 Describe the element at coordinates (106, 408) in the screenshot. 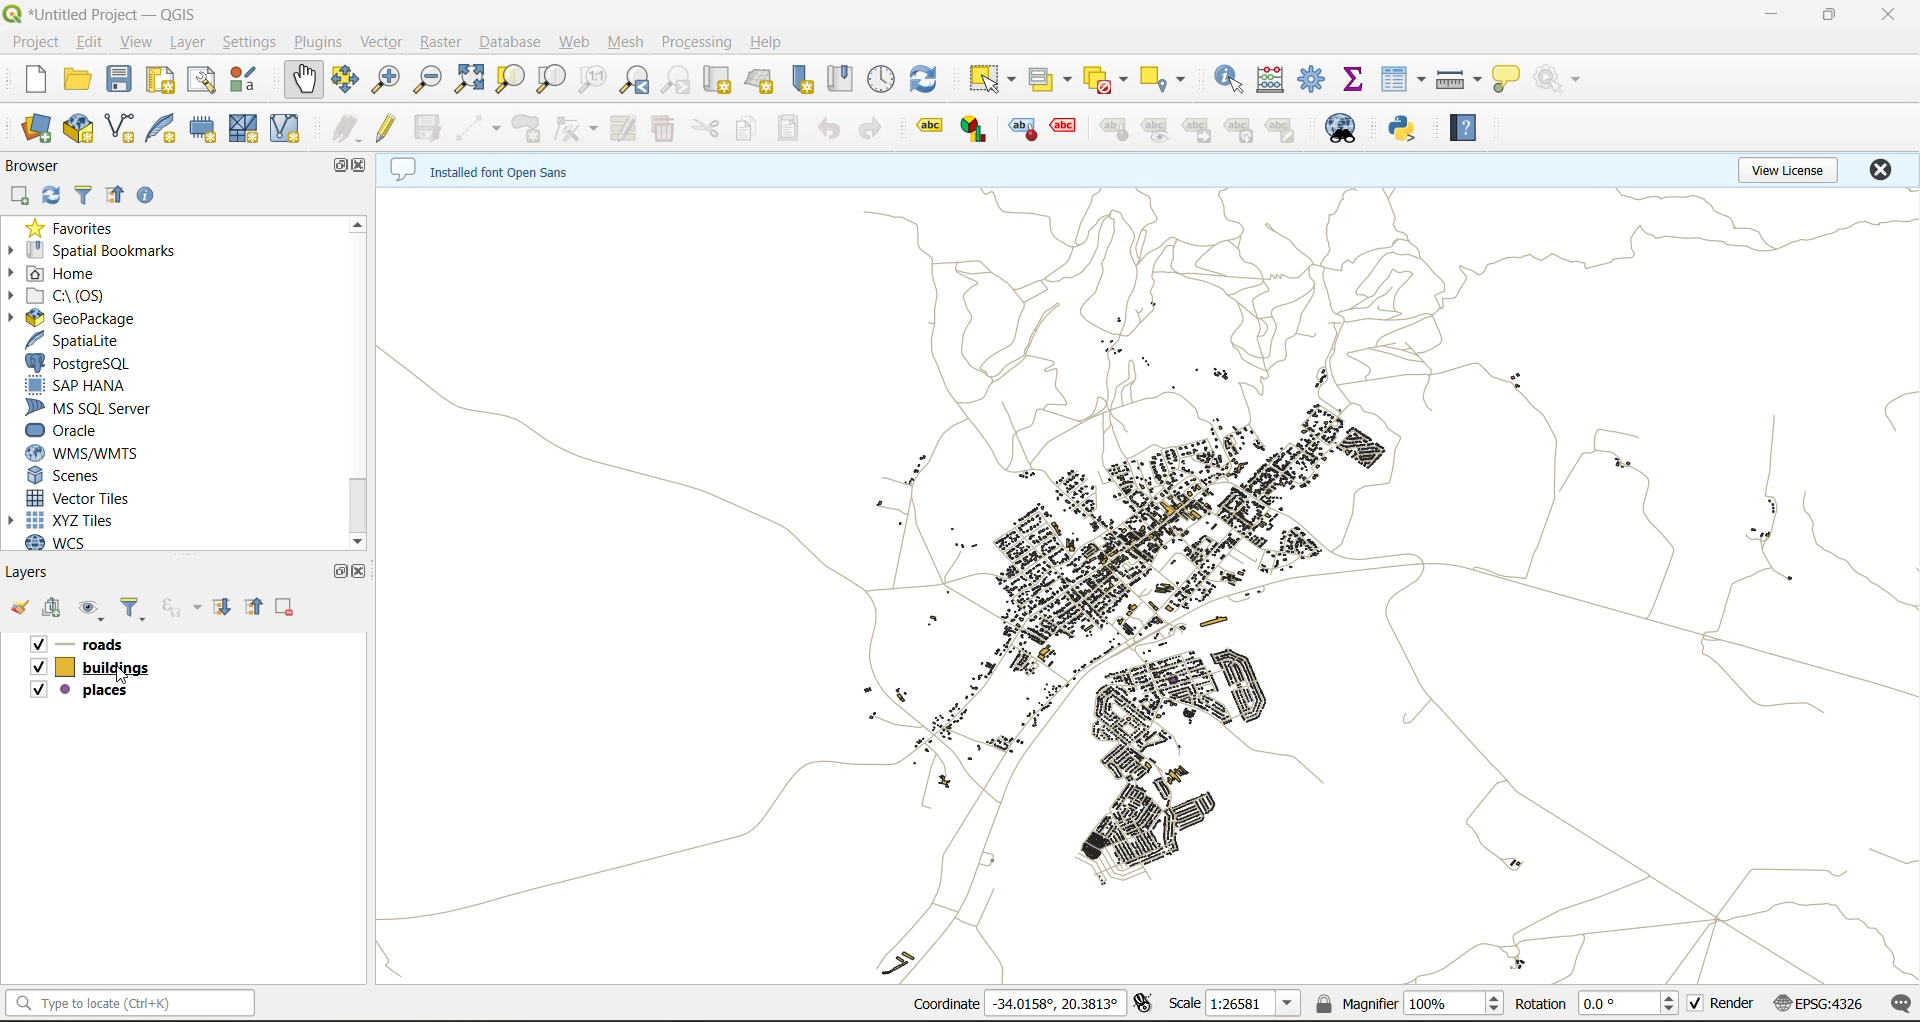

I see `ms sql server` at that location.